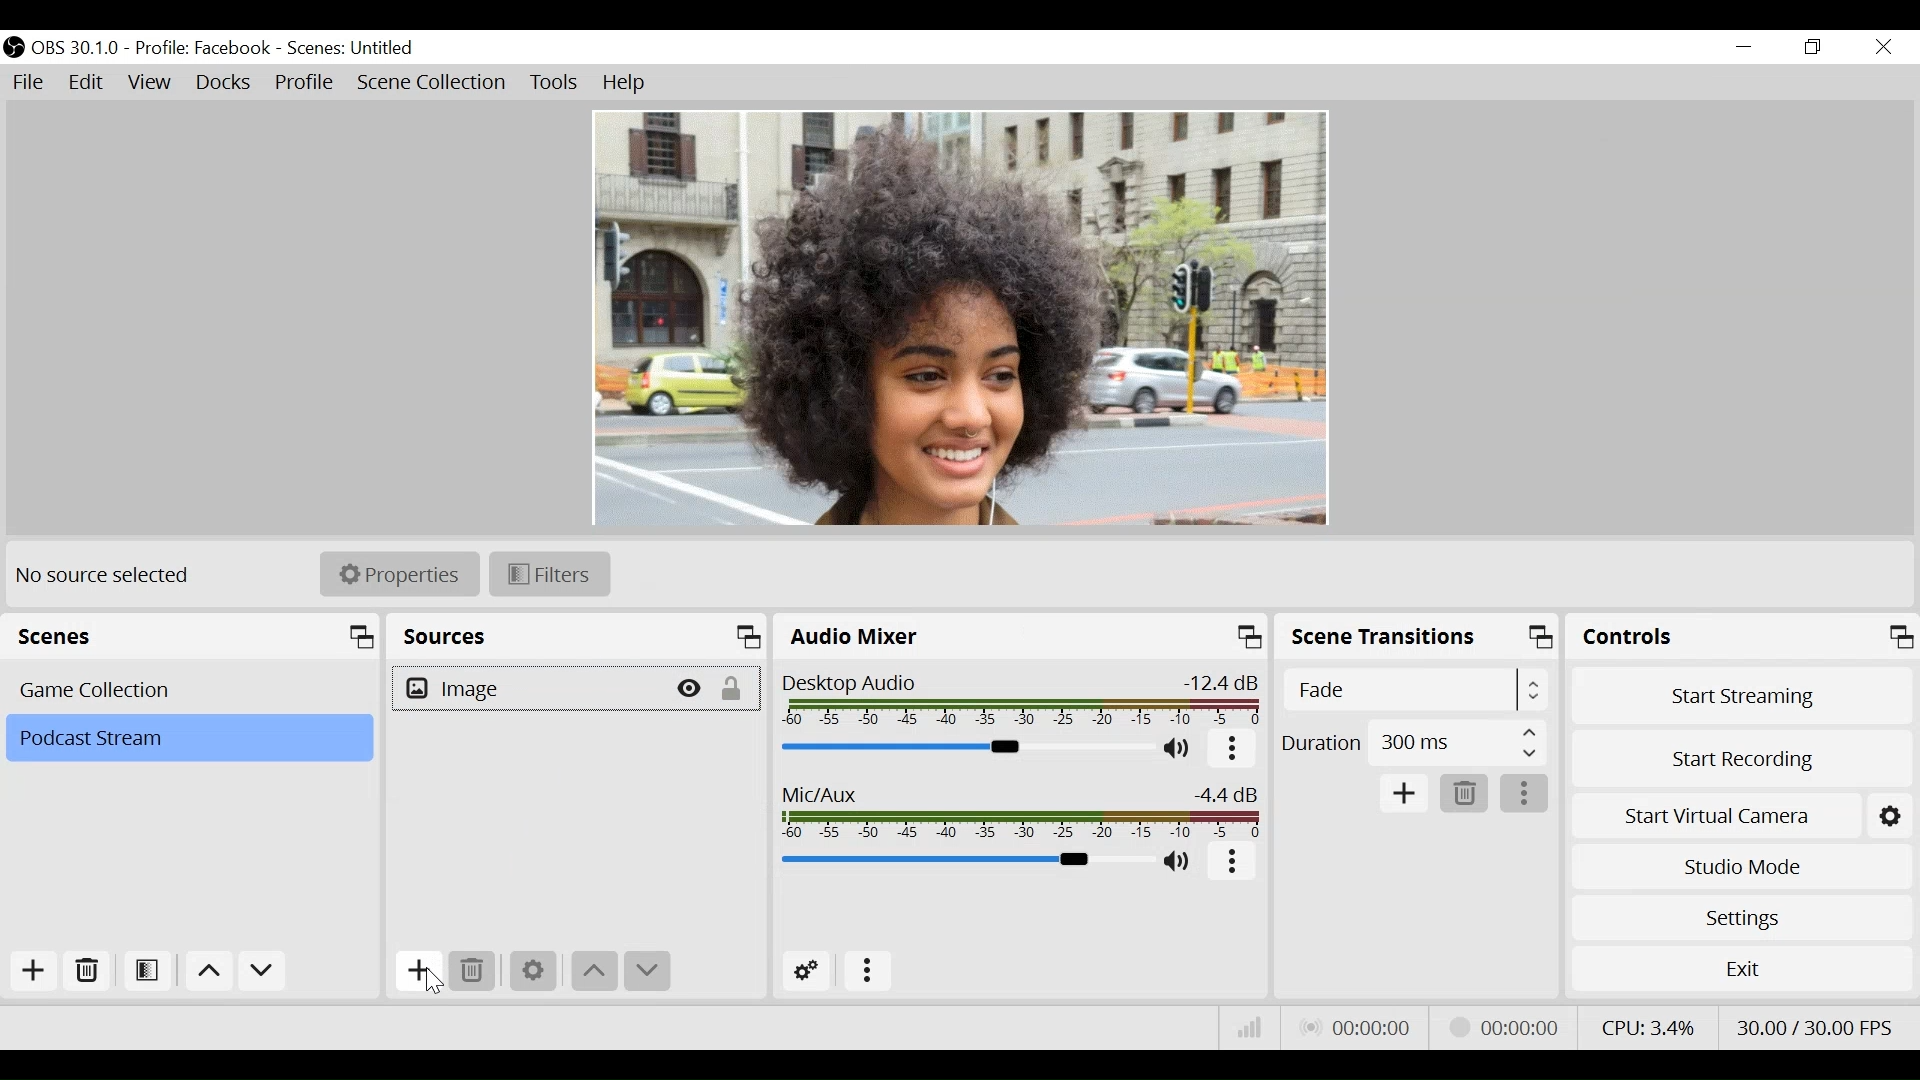 Image resolution: width=1920 pixels, height=1080 pixels. Describe the element at coordinates (1742, 973) in the screenshot. I see `Exit` at that location.